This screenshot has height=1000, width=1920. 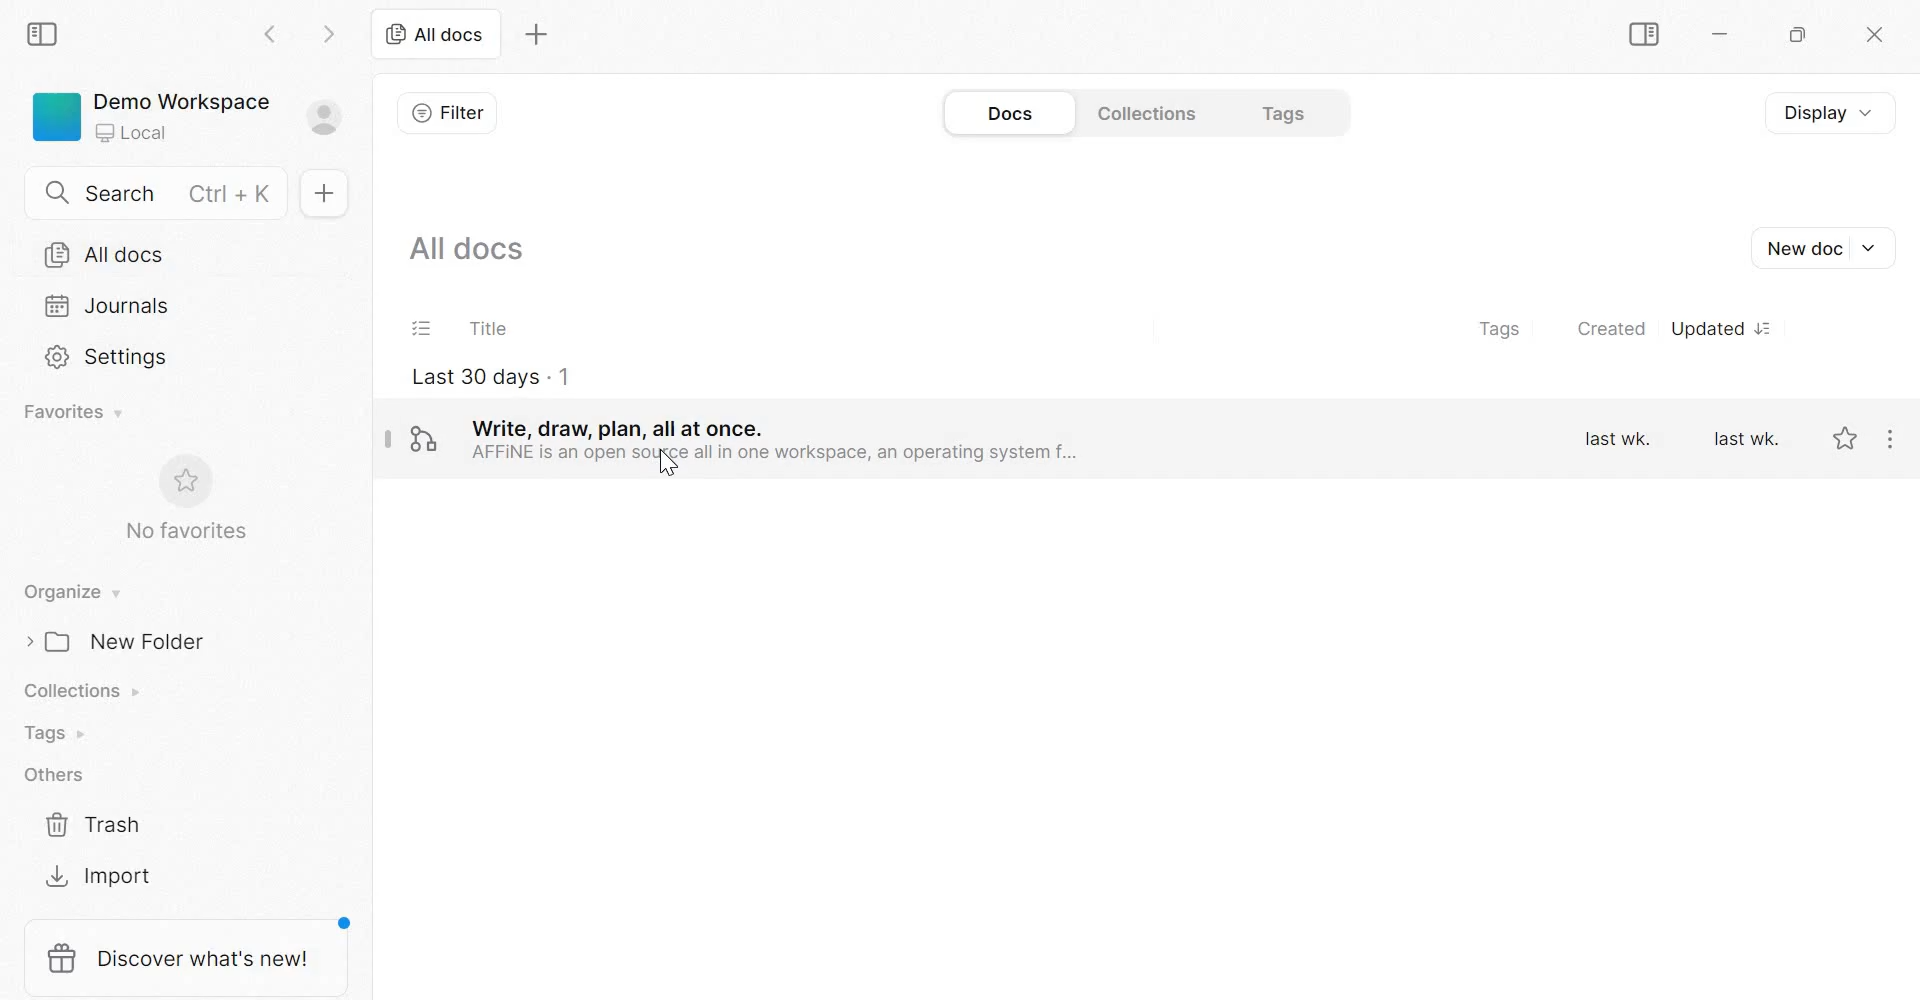 I want to click on kebab menu, so click(x=1892, y=437).